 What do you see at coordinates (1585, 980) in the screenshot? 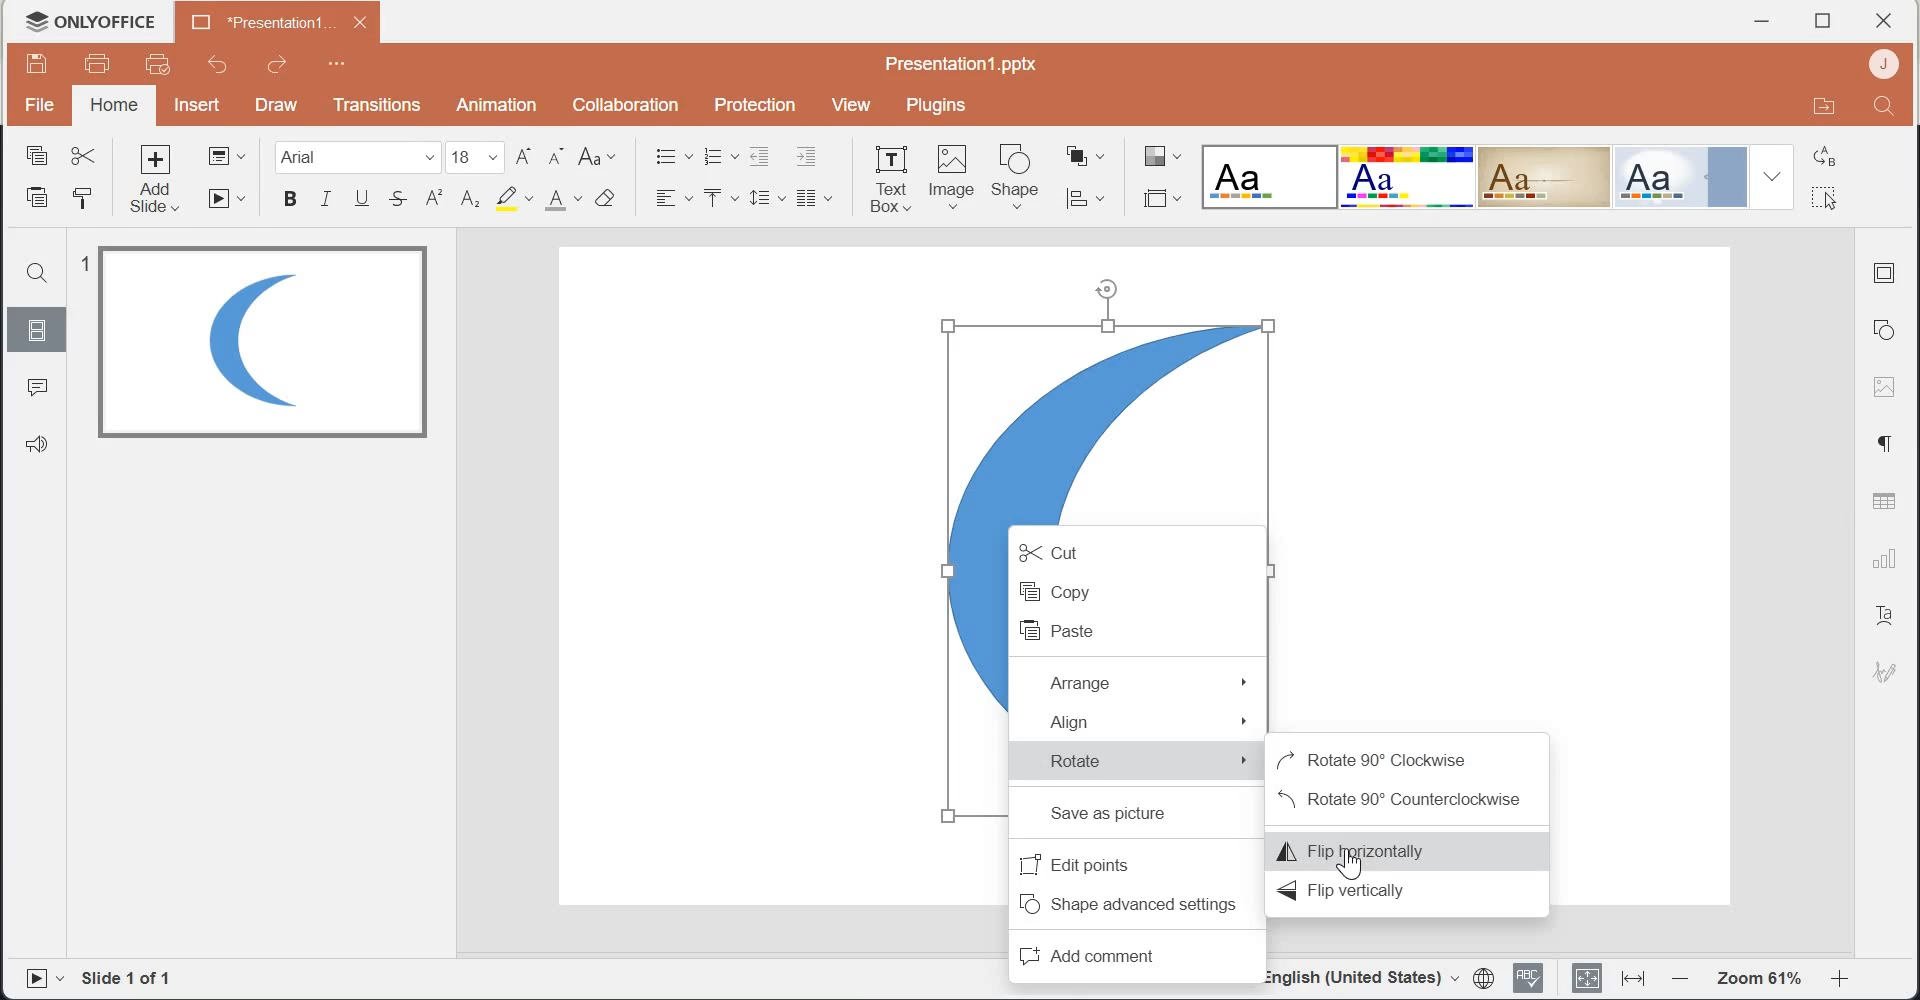
I see `Fit to slide` at bounding box center [1585, 980].